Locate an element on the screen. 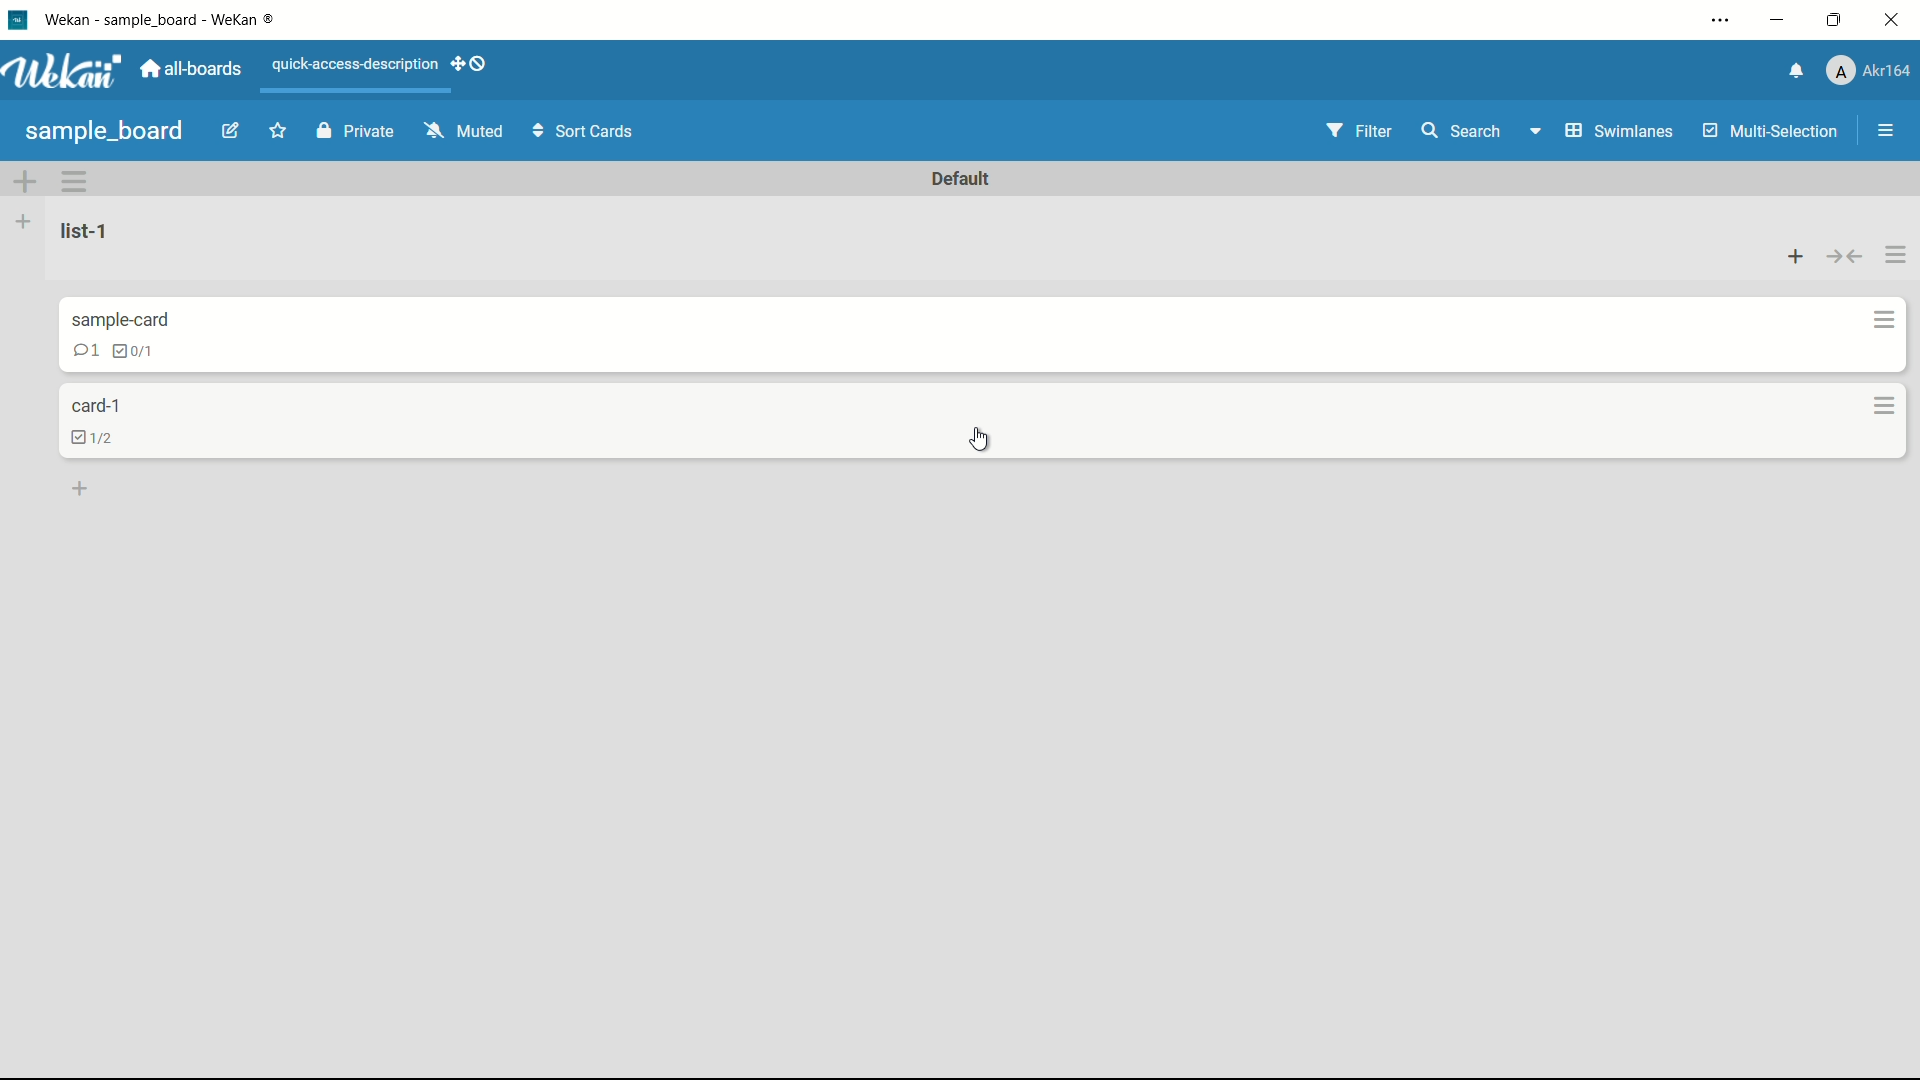  restore is located at coordinates (1835, 21).